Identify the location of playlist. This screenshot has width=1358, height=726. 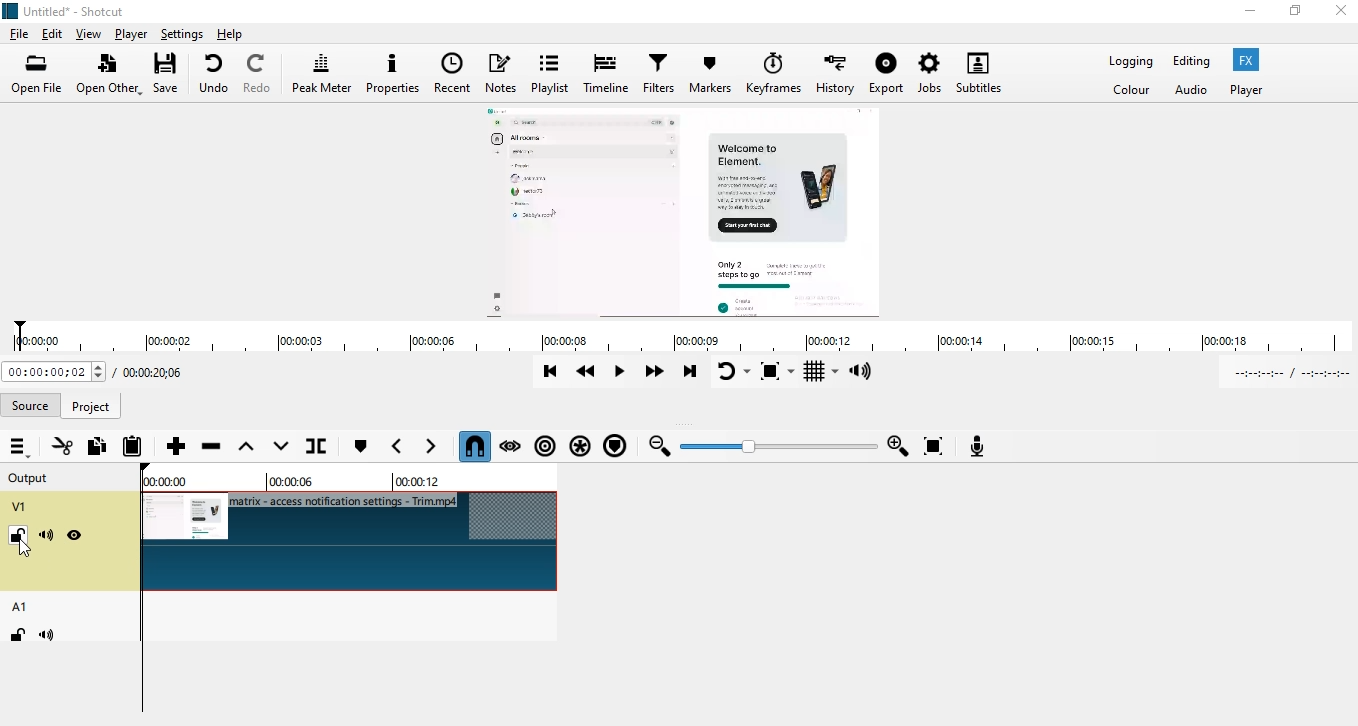
(551, 71).